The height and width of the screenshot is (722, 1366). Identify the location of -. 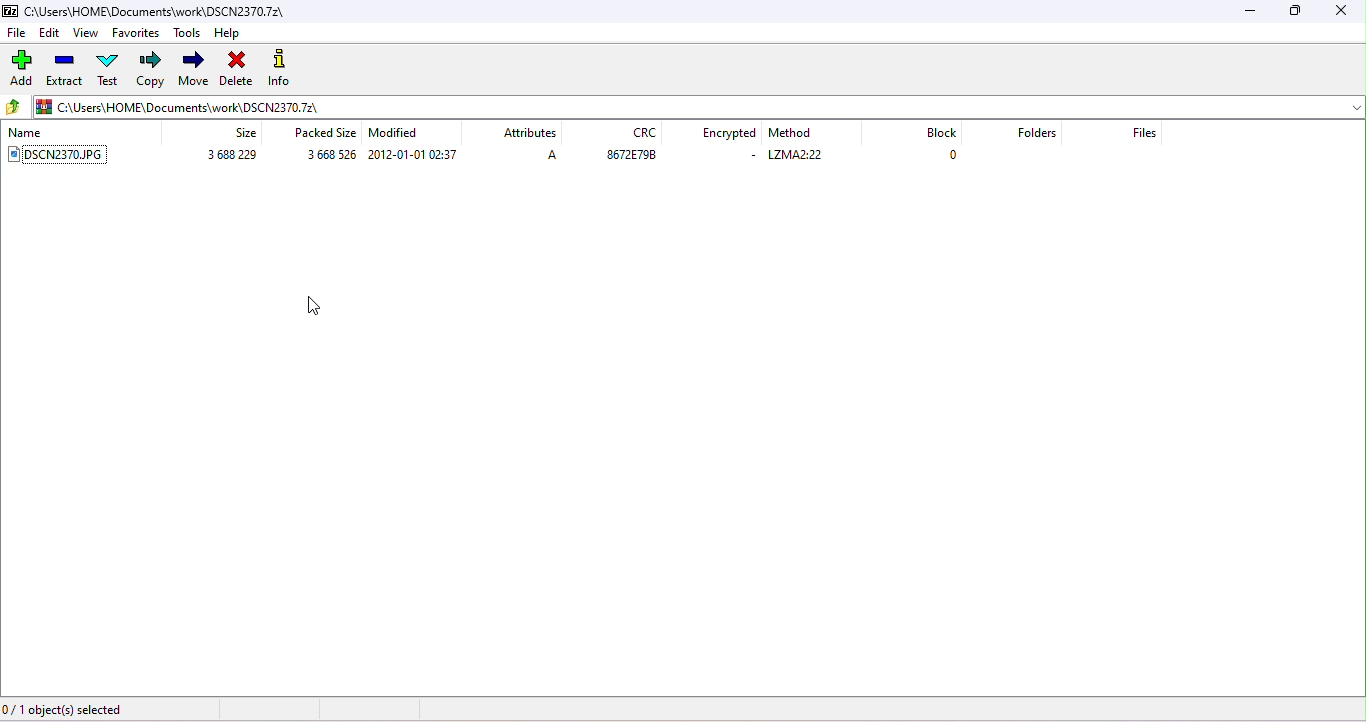
(755, 155).